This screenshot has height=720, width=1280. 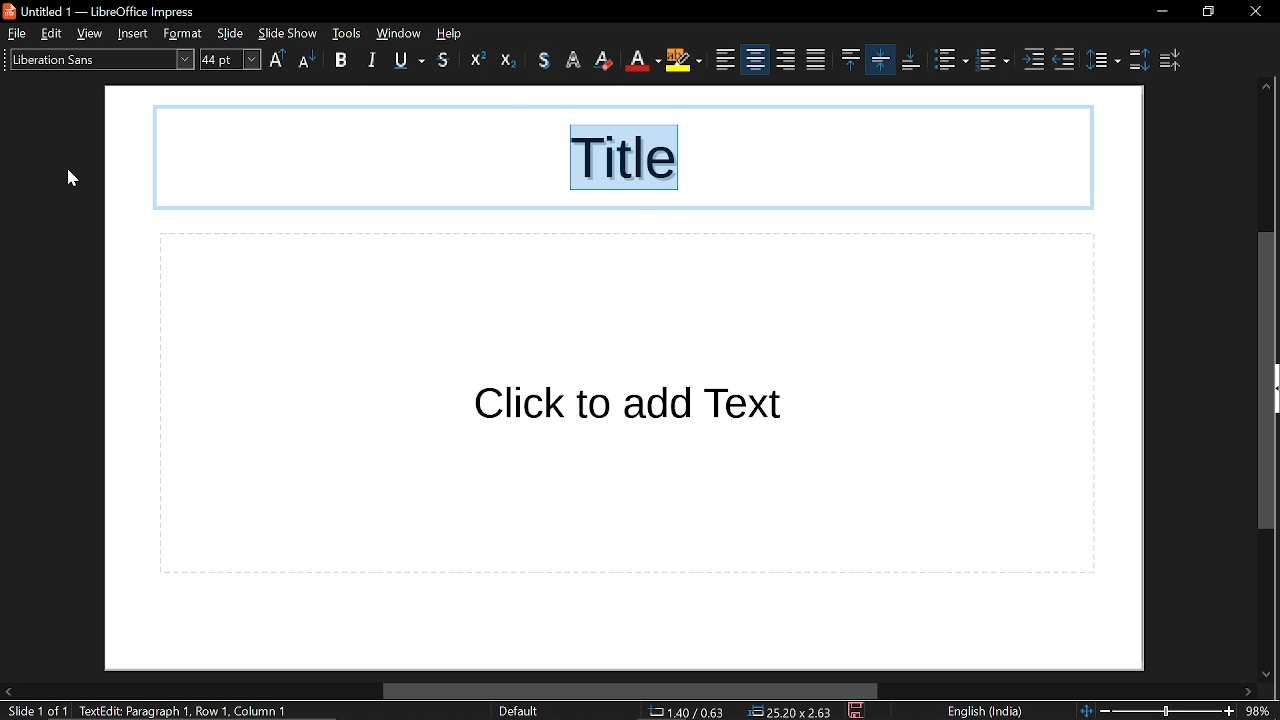 I want to click on help, so click(x=454, y=33).